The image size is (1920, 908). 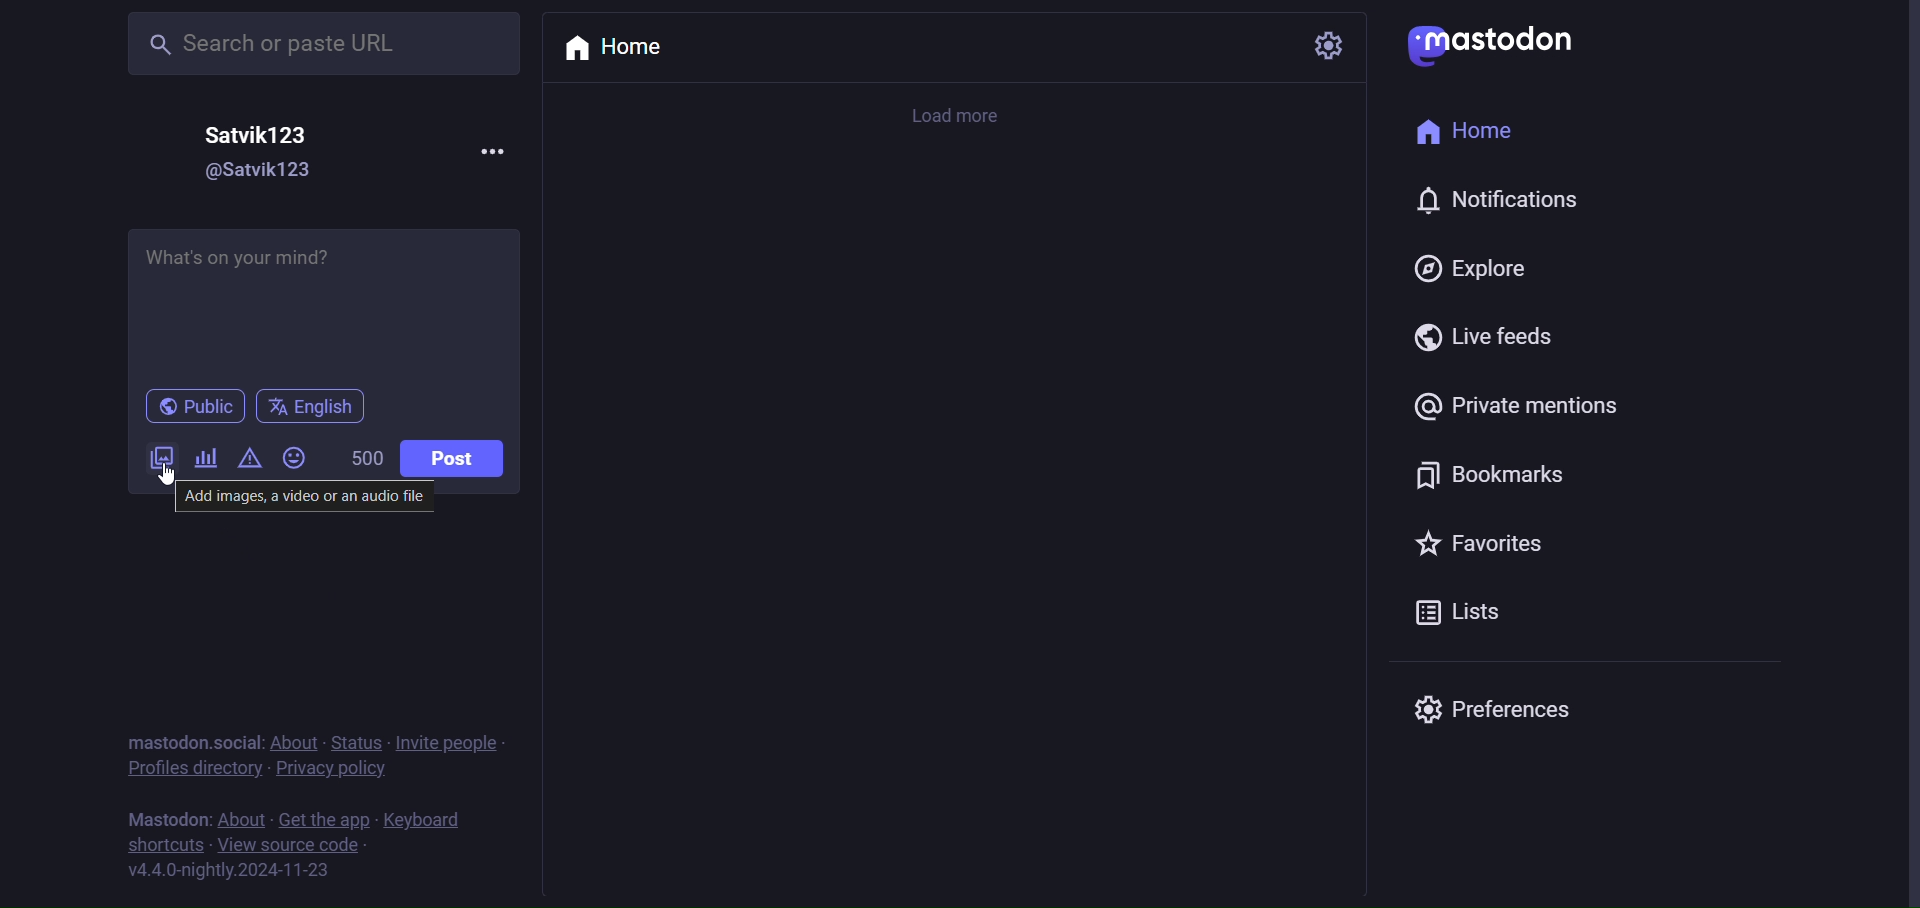 I want to click on mastodon, so click(x=165, y=820).